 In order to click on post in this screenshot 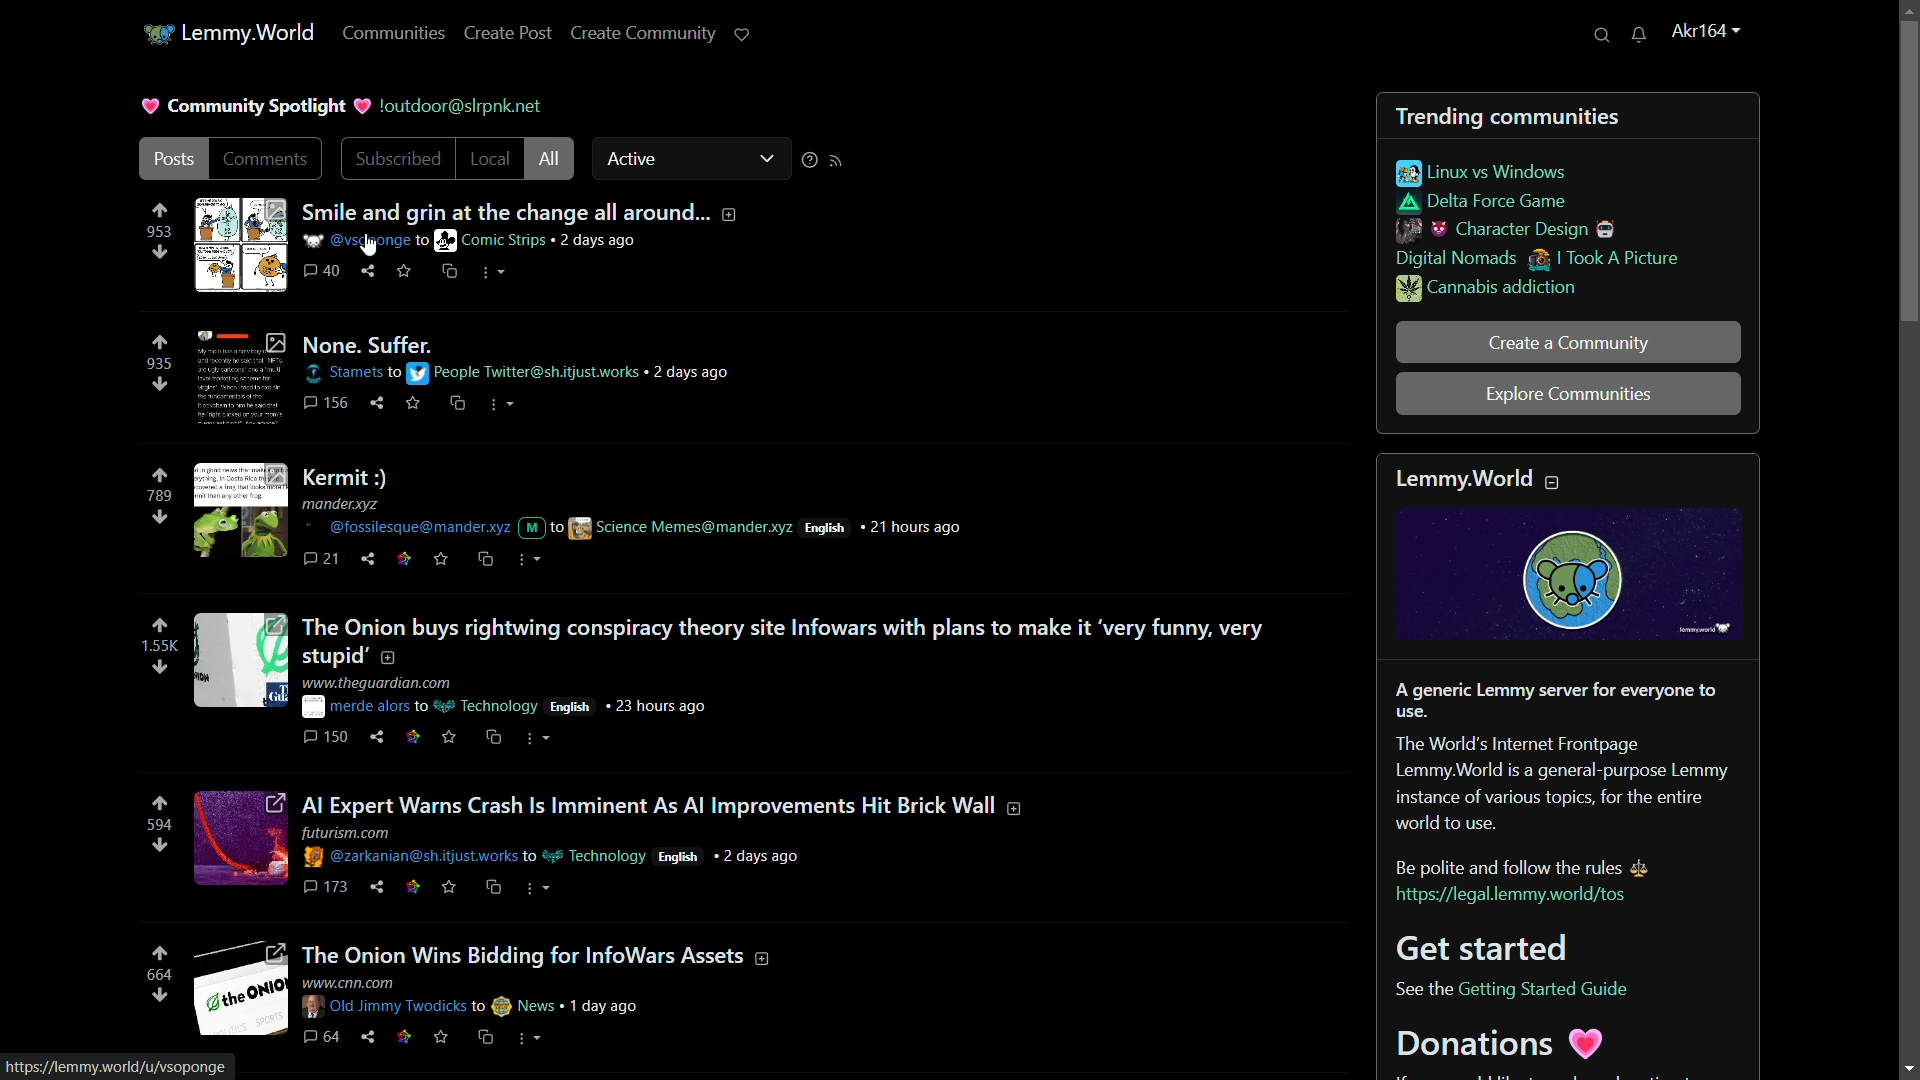, I will do `click(171, 160)`.